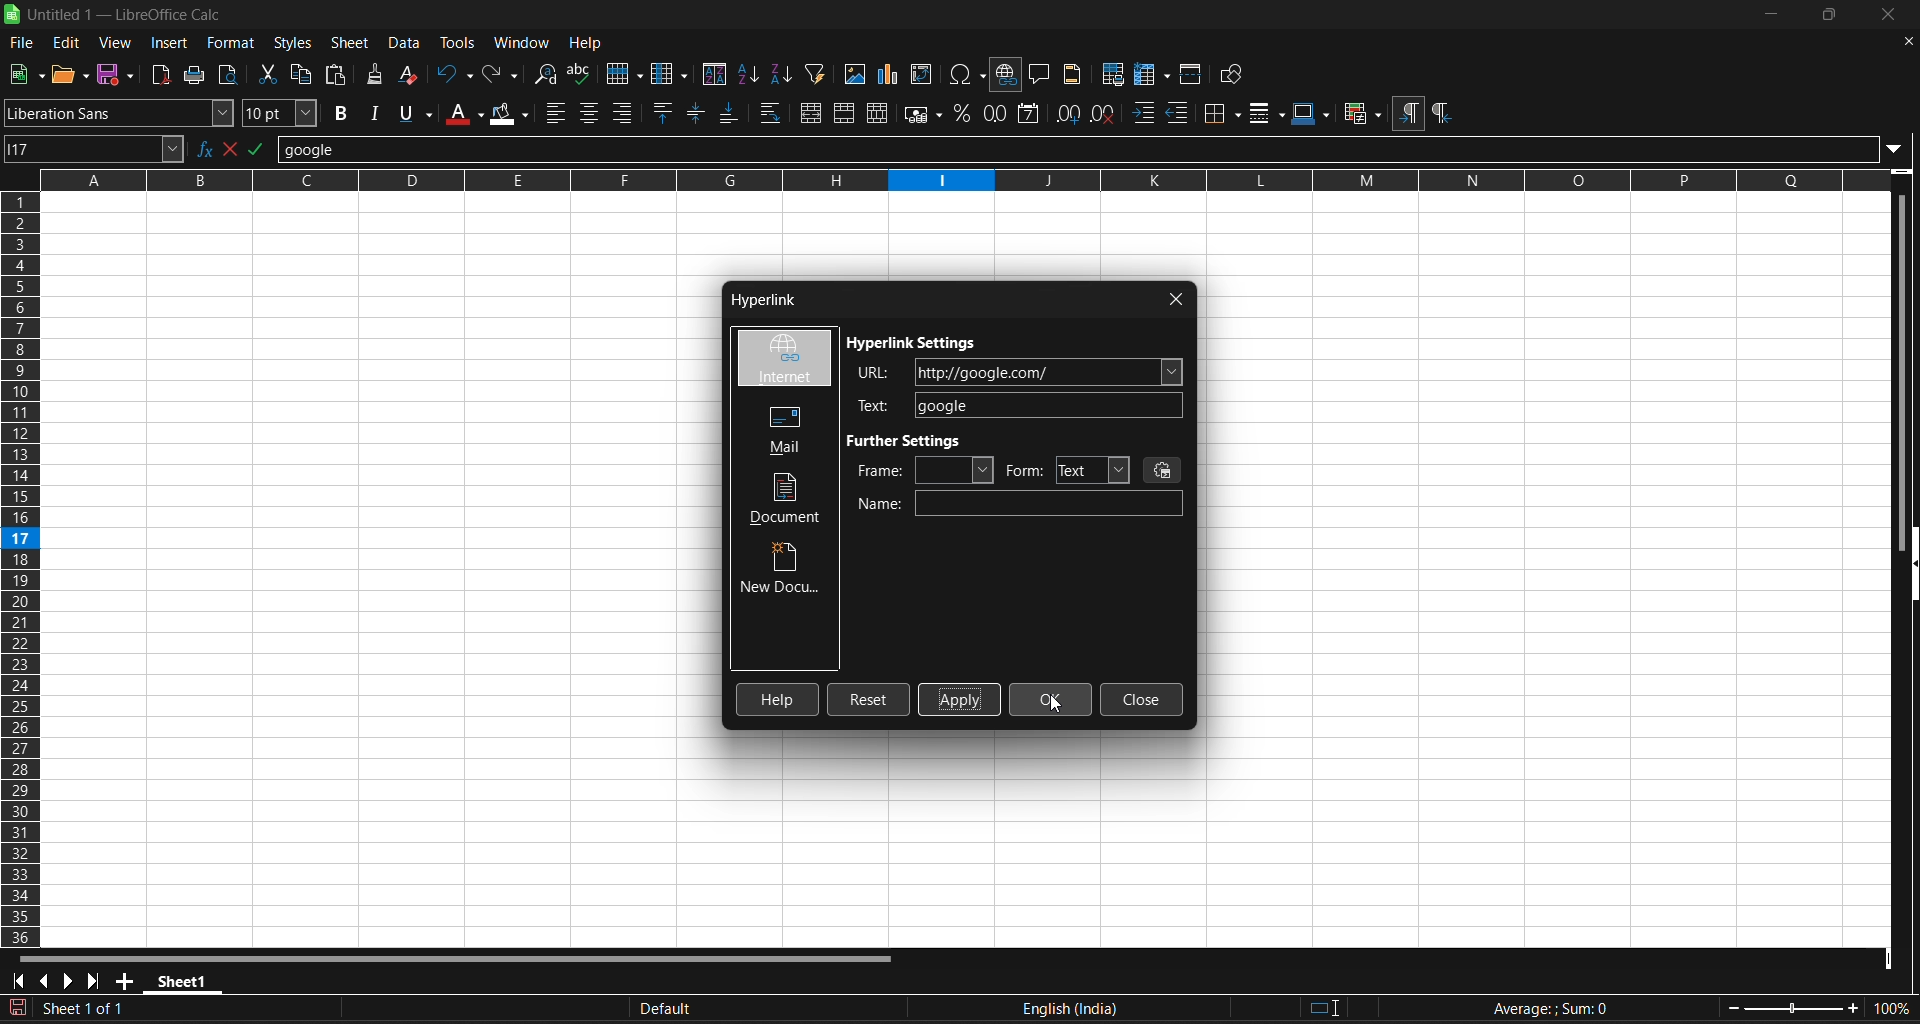  What do you see at coordinates (590, 113) in the screenshot?
I see `align center` at bounding box center [590, 113].